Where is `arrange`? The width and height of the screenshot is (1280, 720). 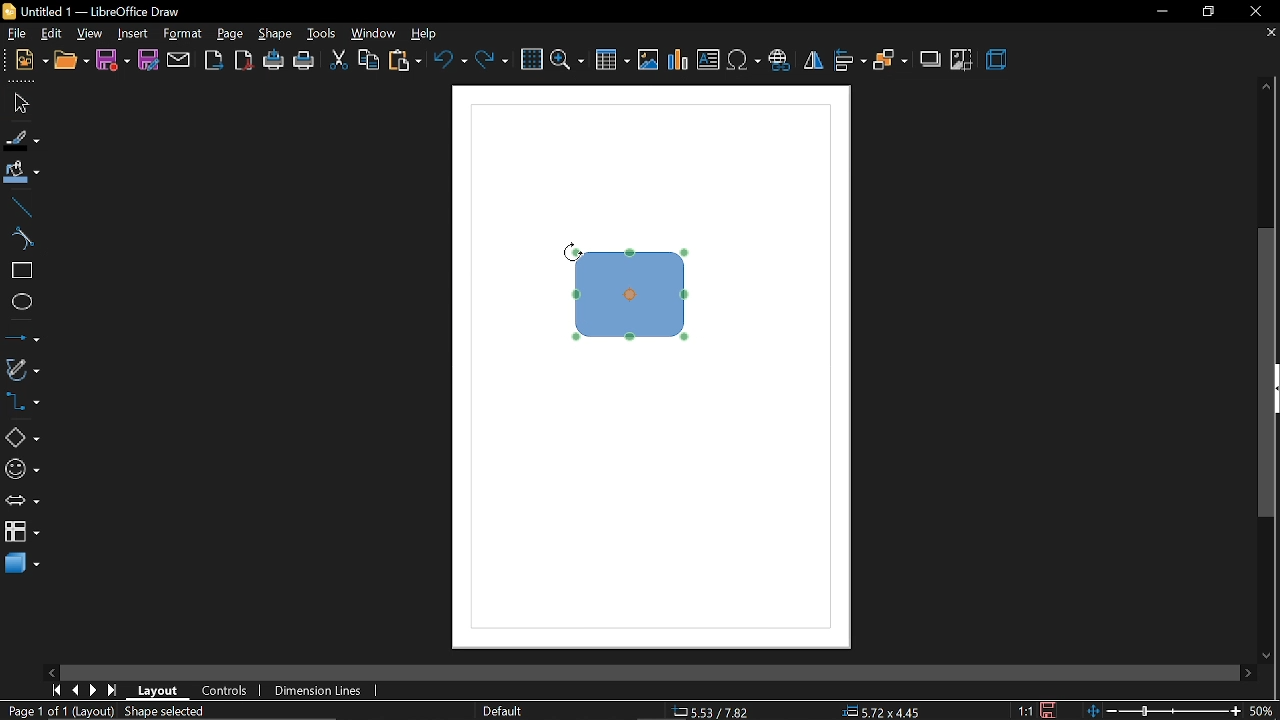
arrange is located at coordinates (890, 61).